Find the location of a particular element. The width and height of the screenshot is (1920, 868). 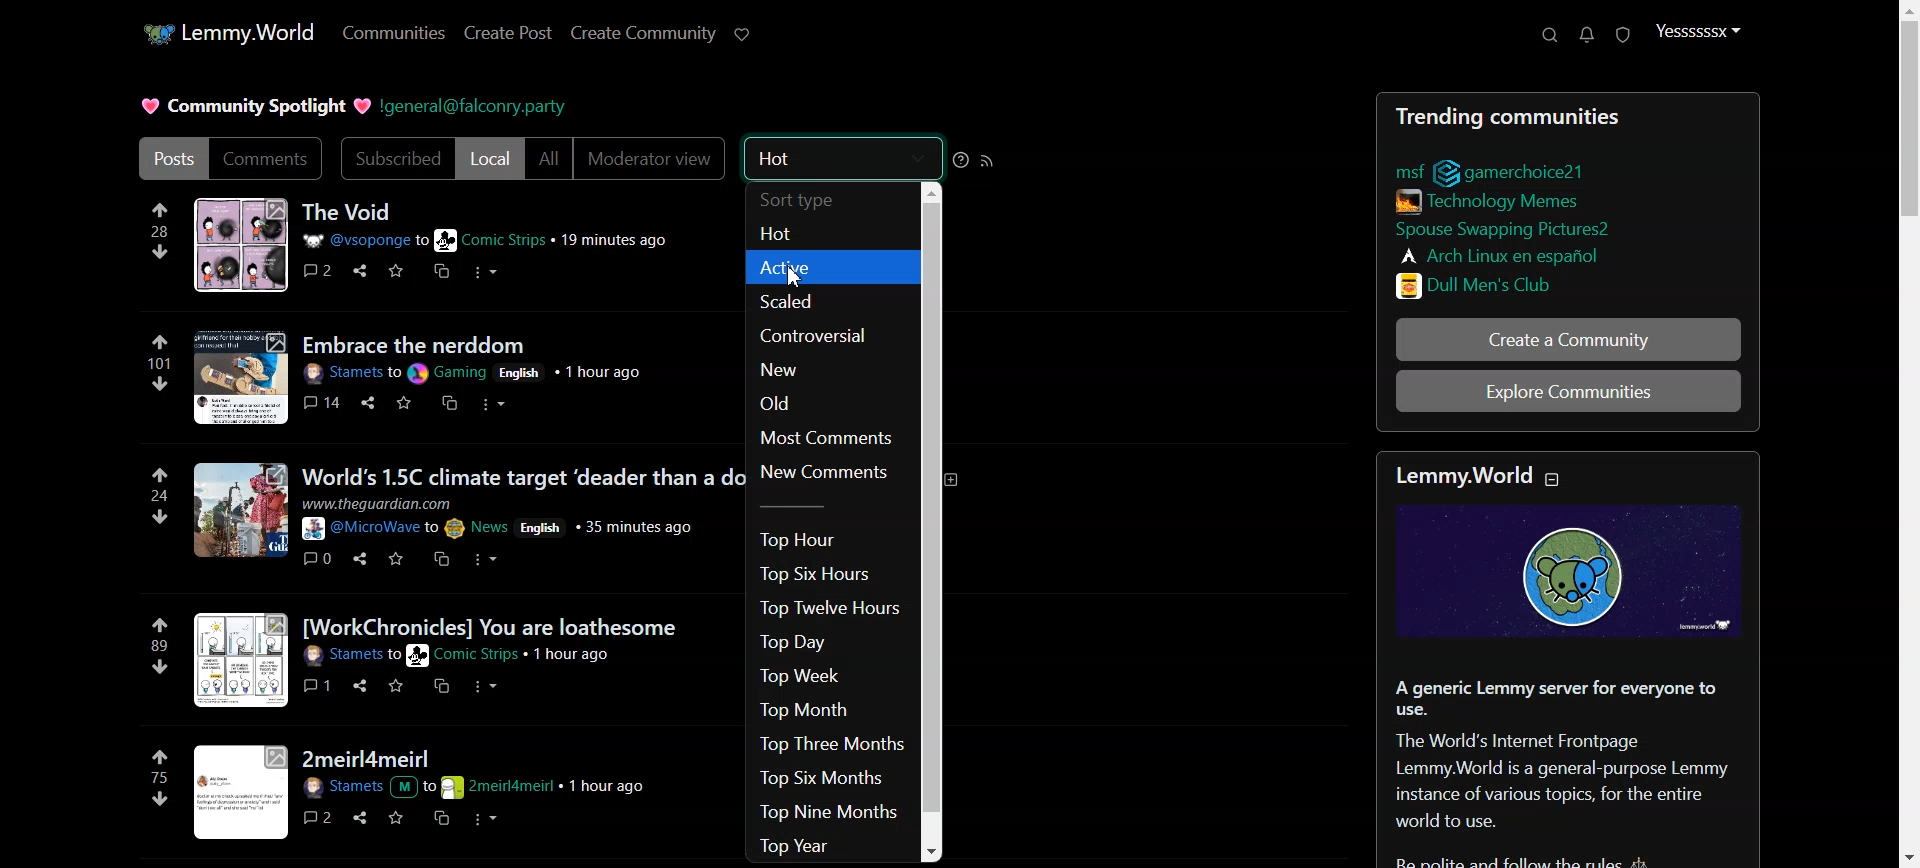

cross post is located at coordinates (449, 401).